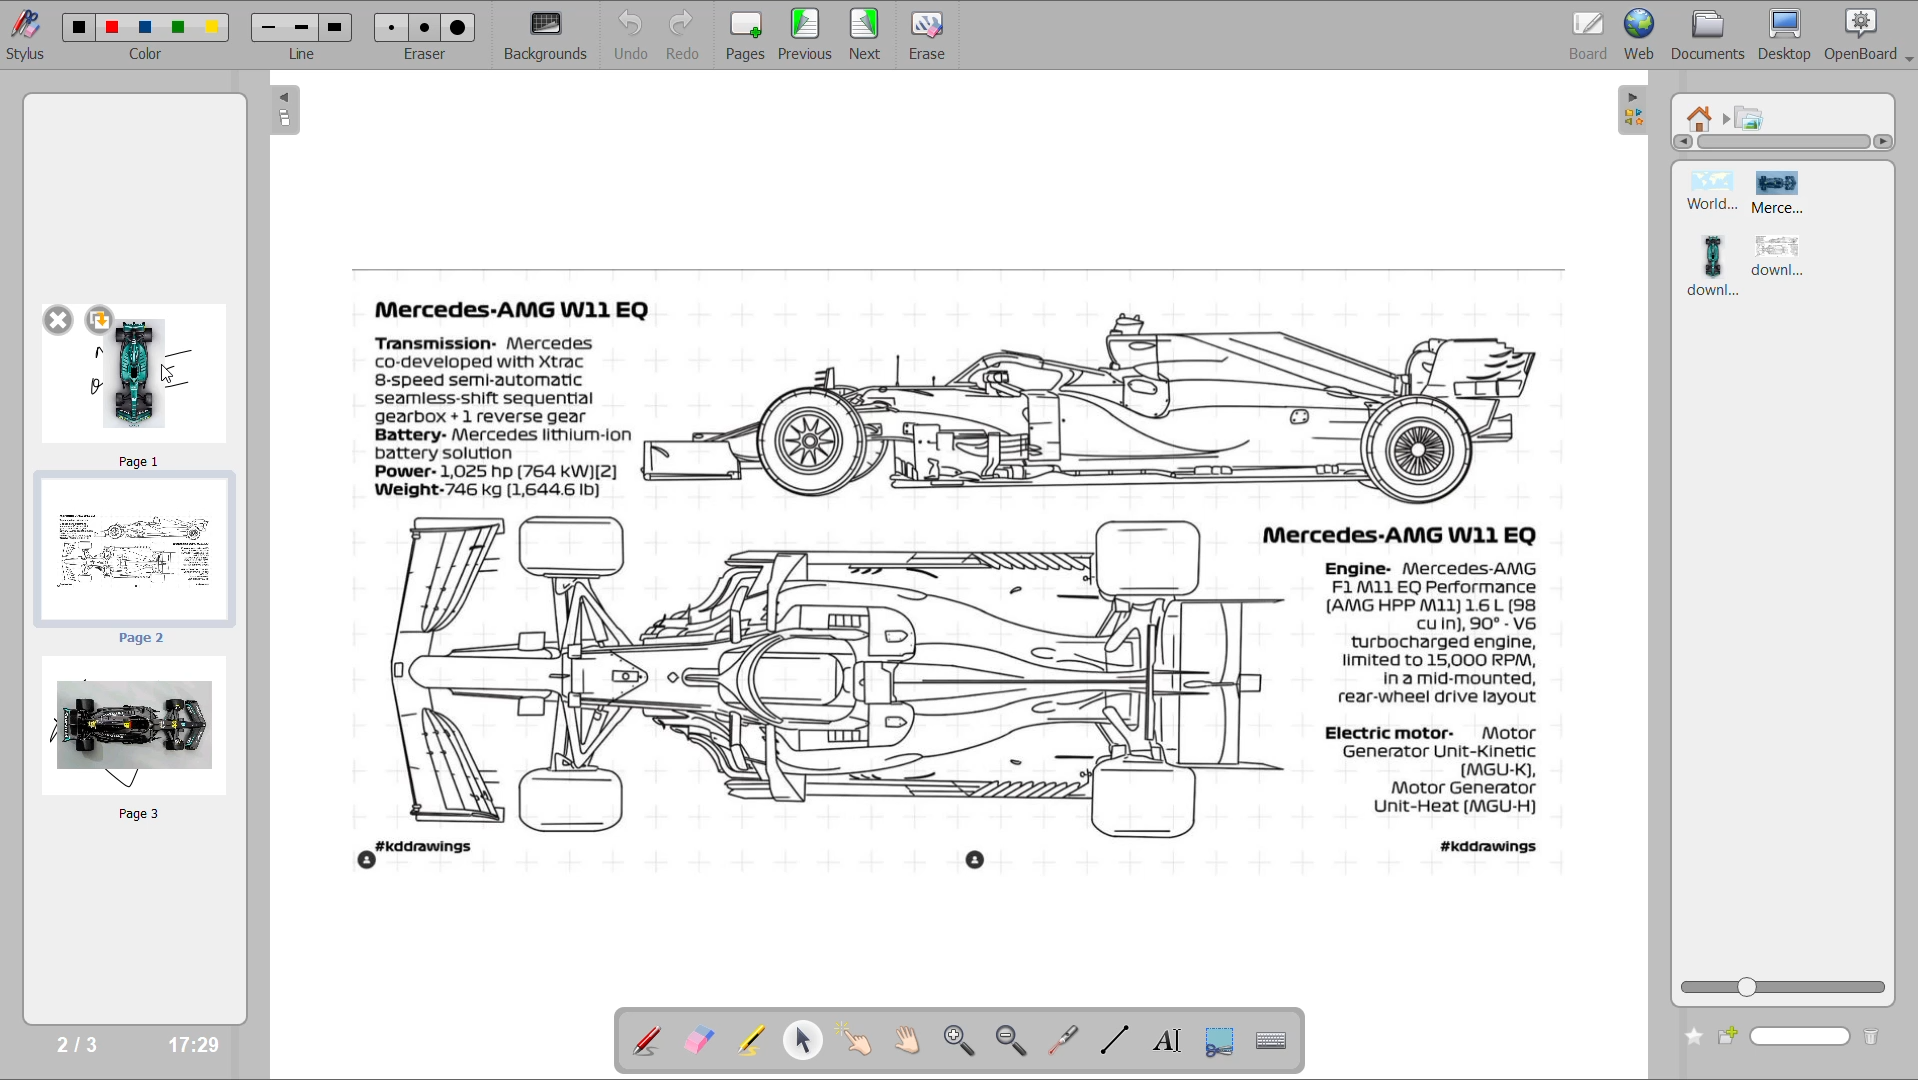 This screenshot has height=1080, width=1918. What do you see at coordinates (1708, 193) in the screenshot?
I see `image 1` at bounding box center [1708, 193].